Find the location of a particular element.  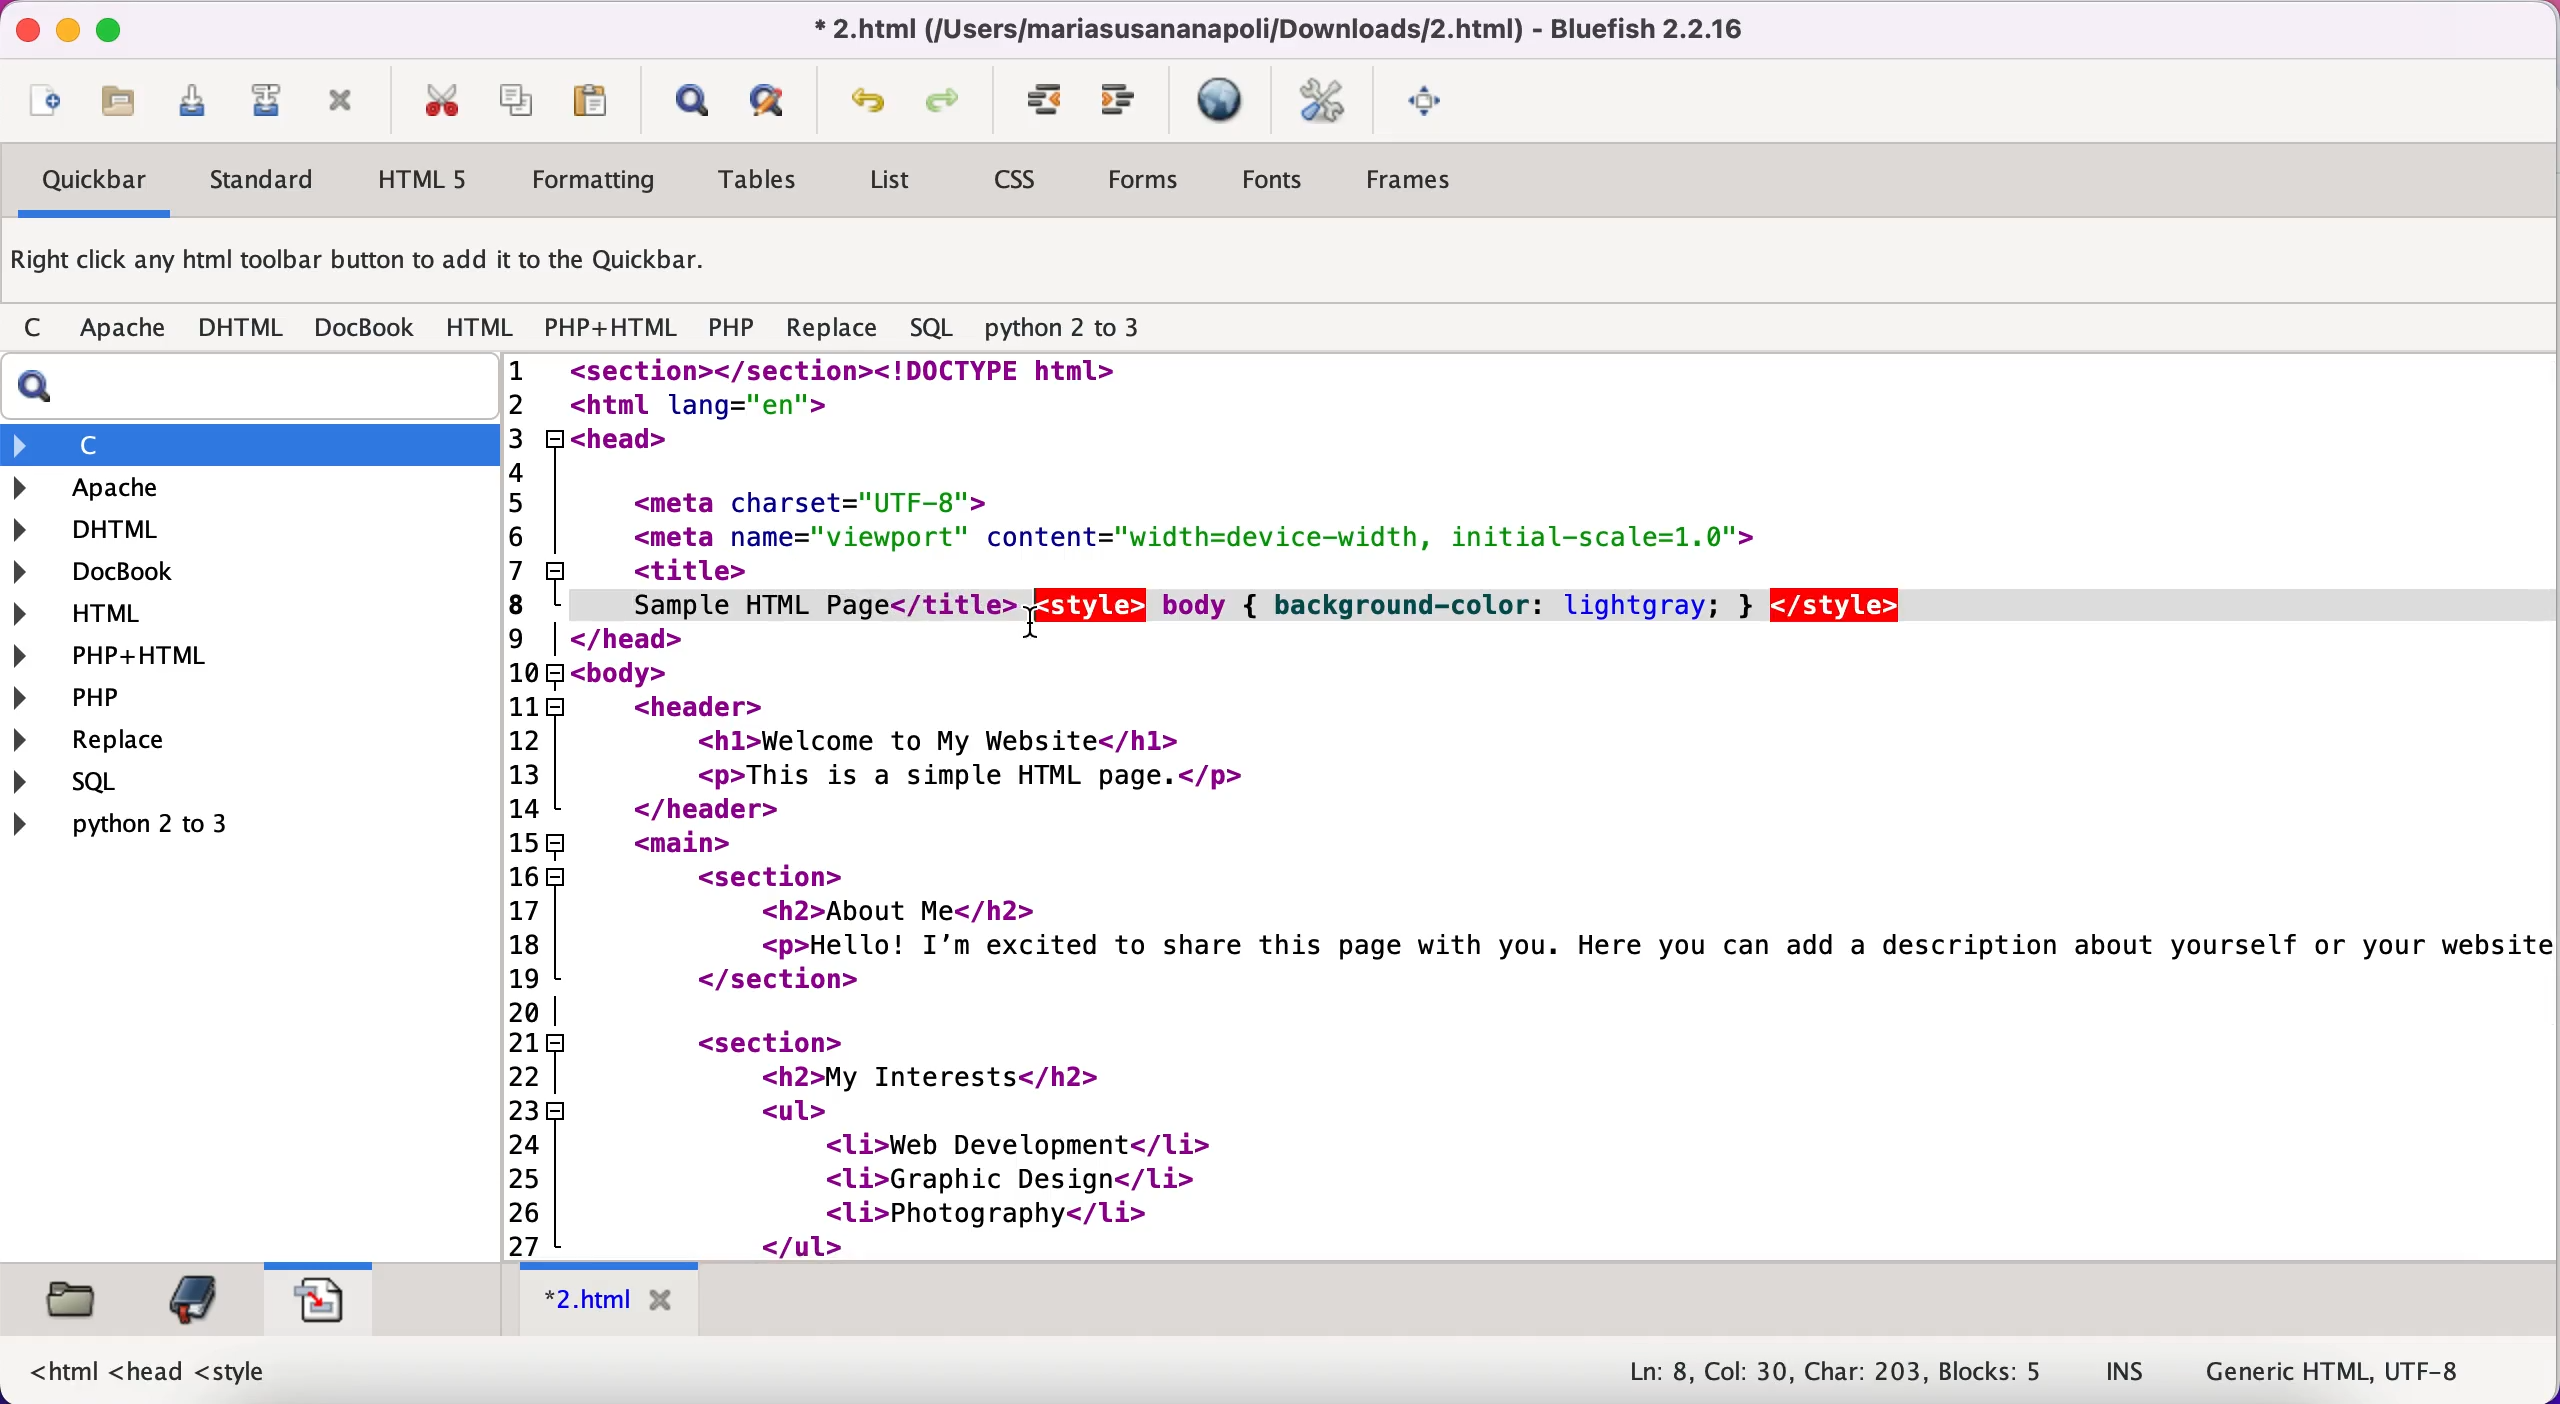

python 2 to 3 is located at coordinates (1080, 329).